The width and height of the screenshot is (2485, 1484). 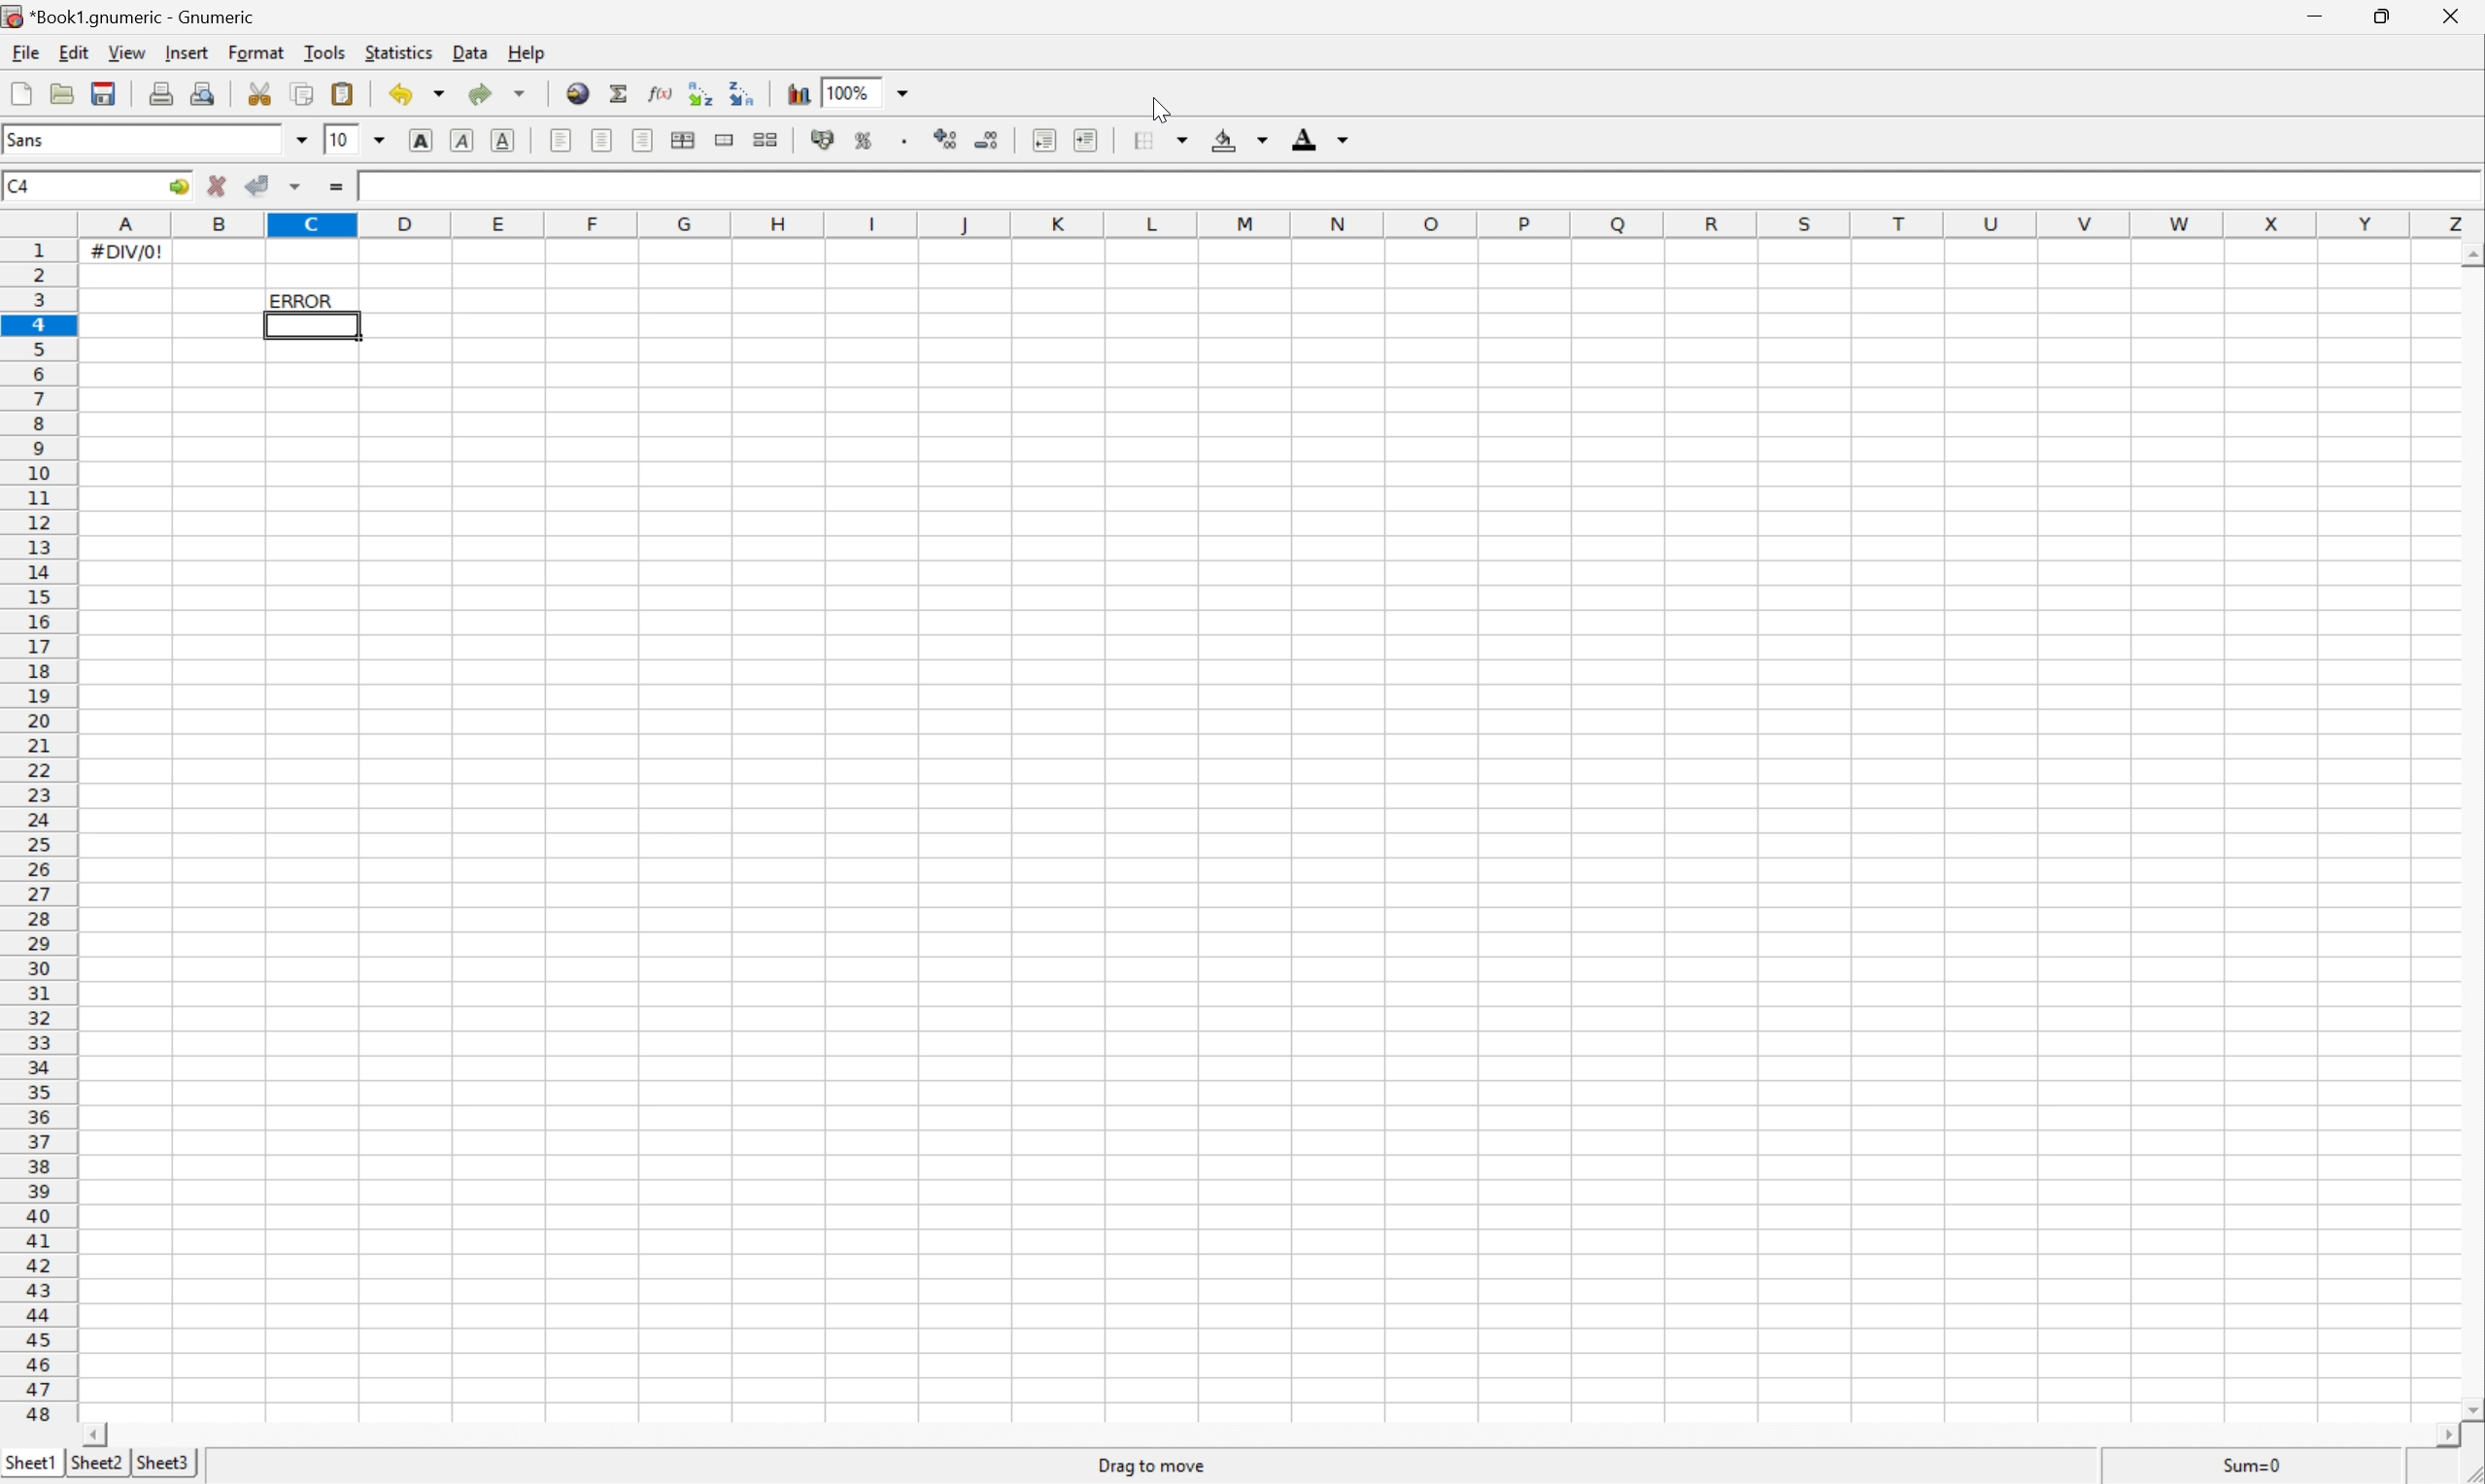 I want to click on  Go to..., so click(x=179, y=186).